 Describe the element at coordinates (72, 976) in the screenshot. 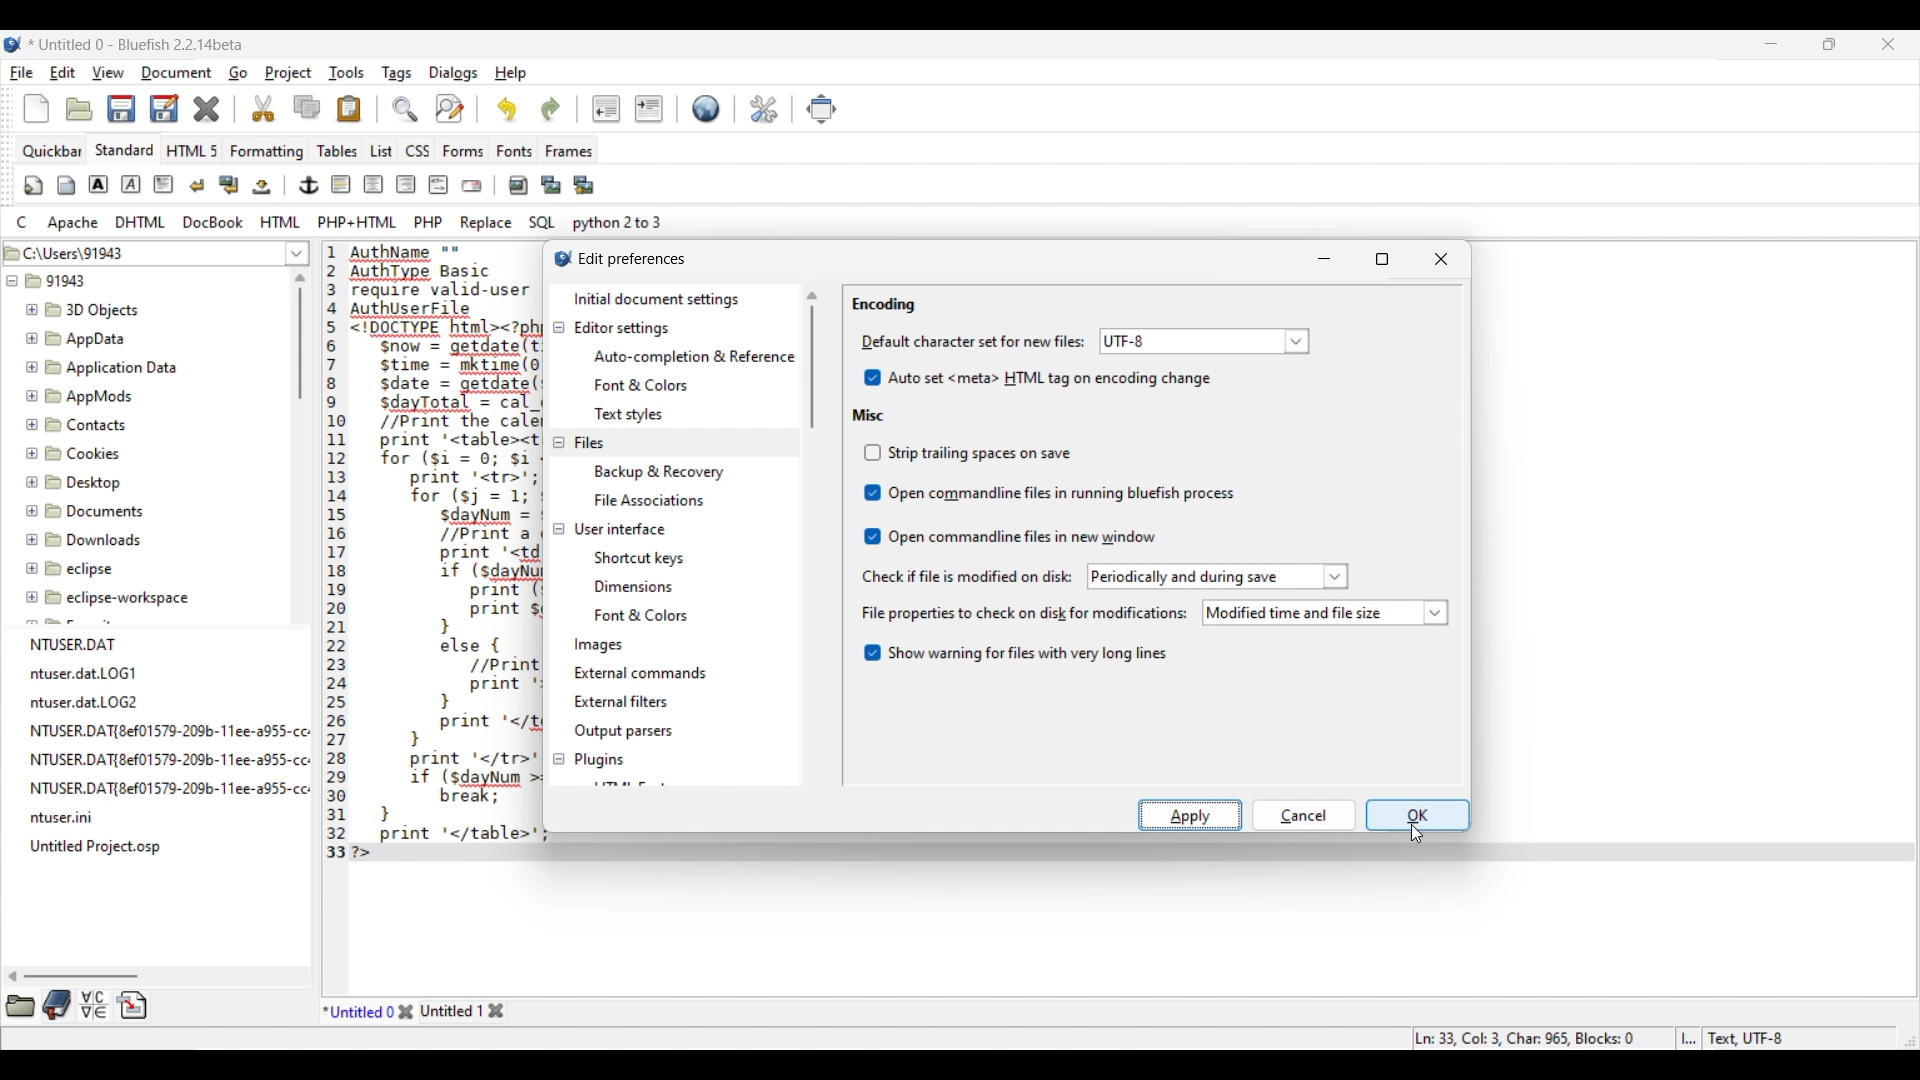

I see `Horizontal slide bar` at that location.